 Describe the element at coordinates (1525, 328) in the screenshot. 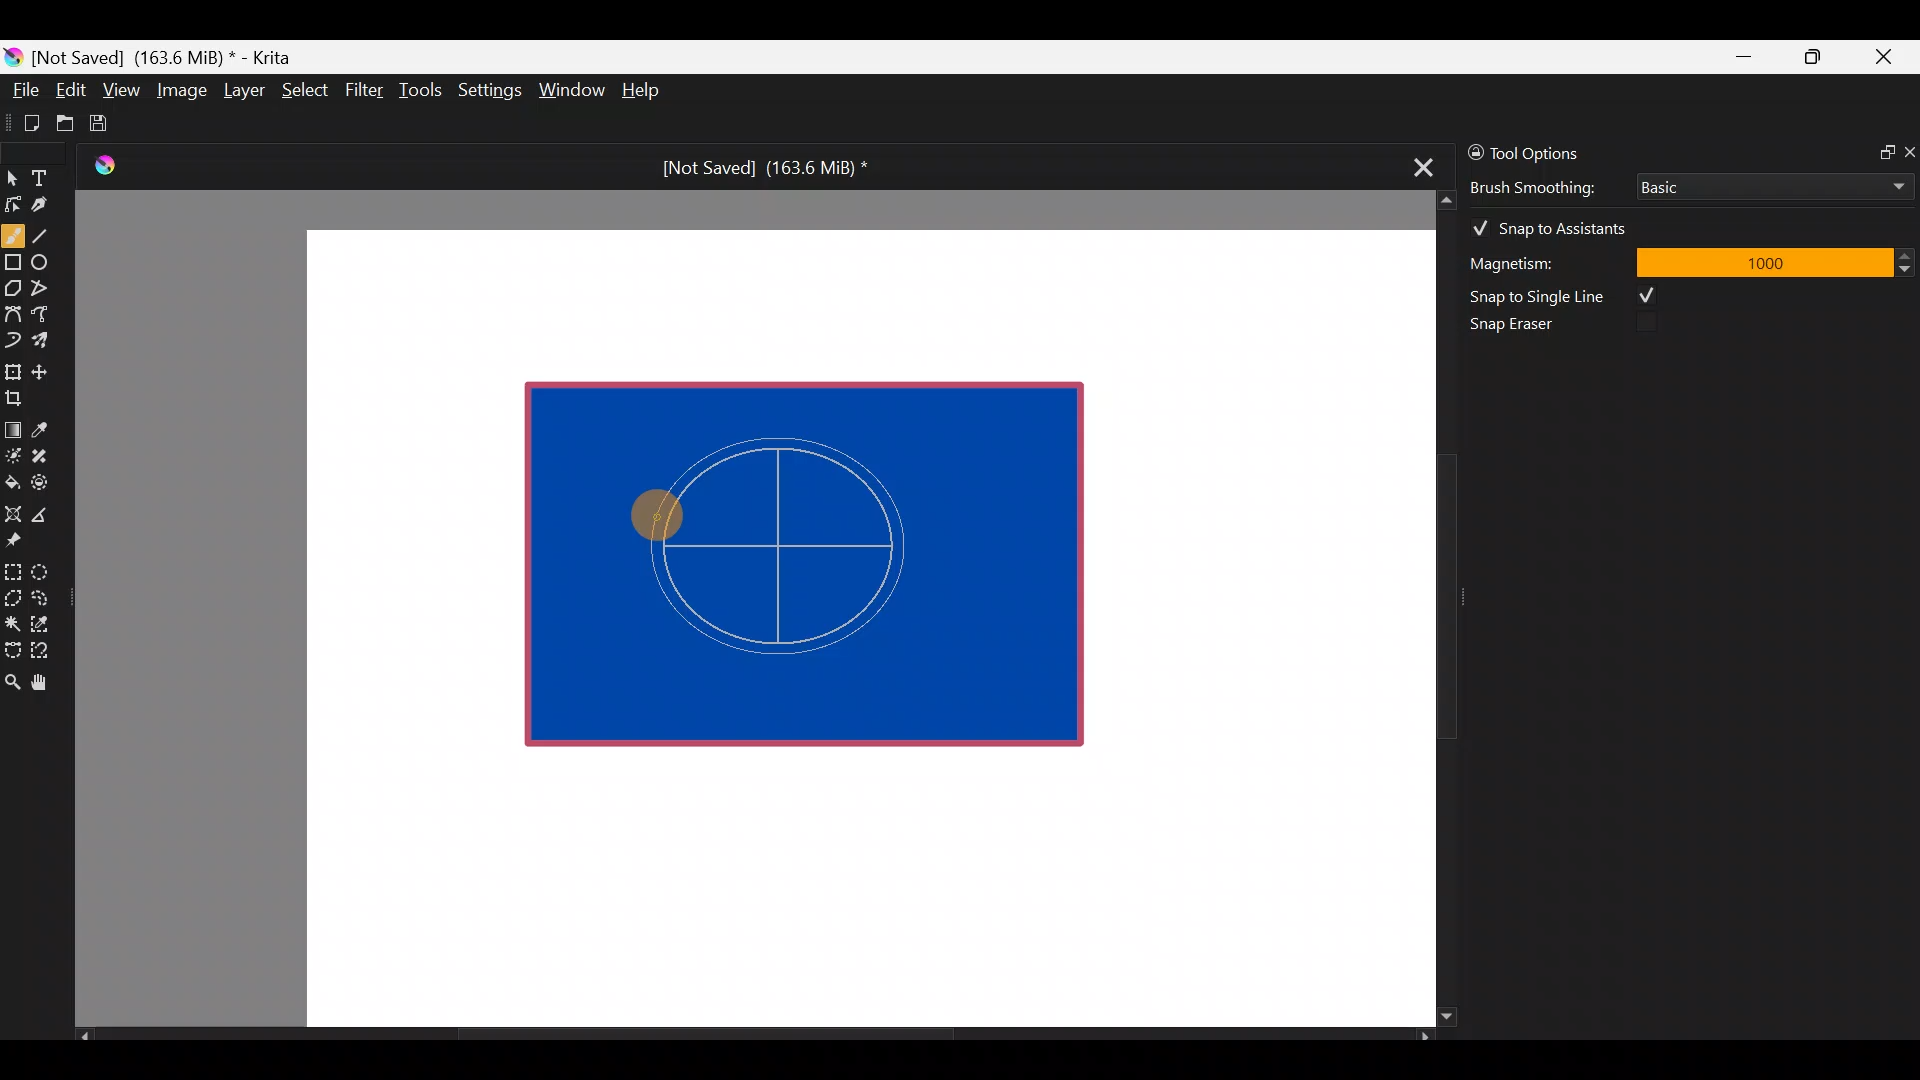

I see `Snap eraser` at that location.